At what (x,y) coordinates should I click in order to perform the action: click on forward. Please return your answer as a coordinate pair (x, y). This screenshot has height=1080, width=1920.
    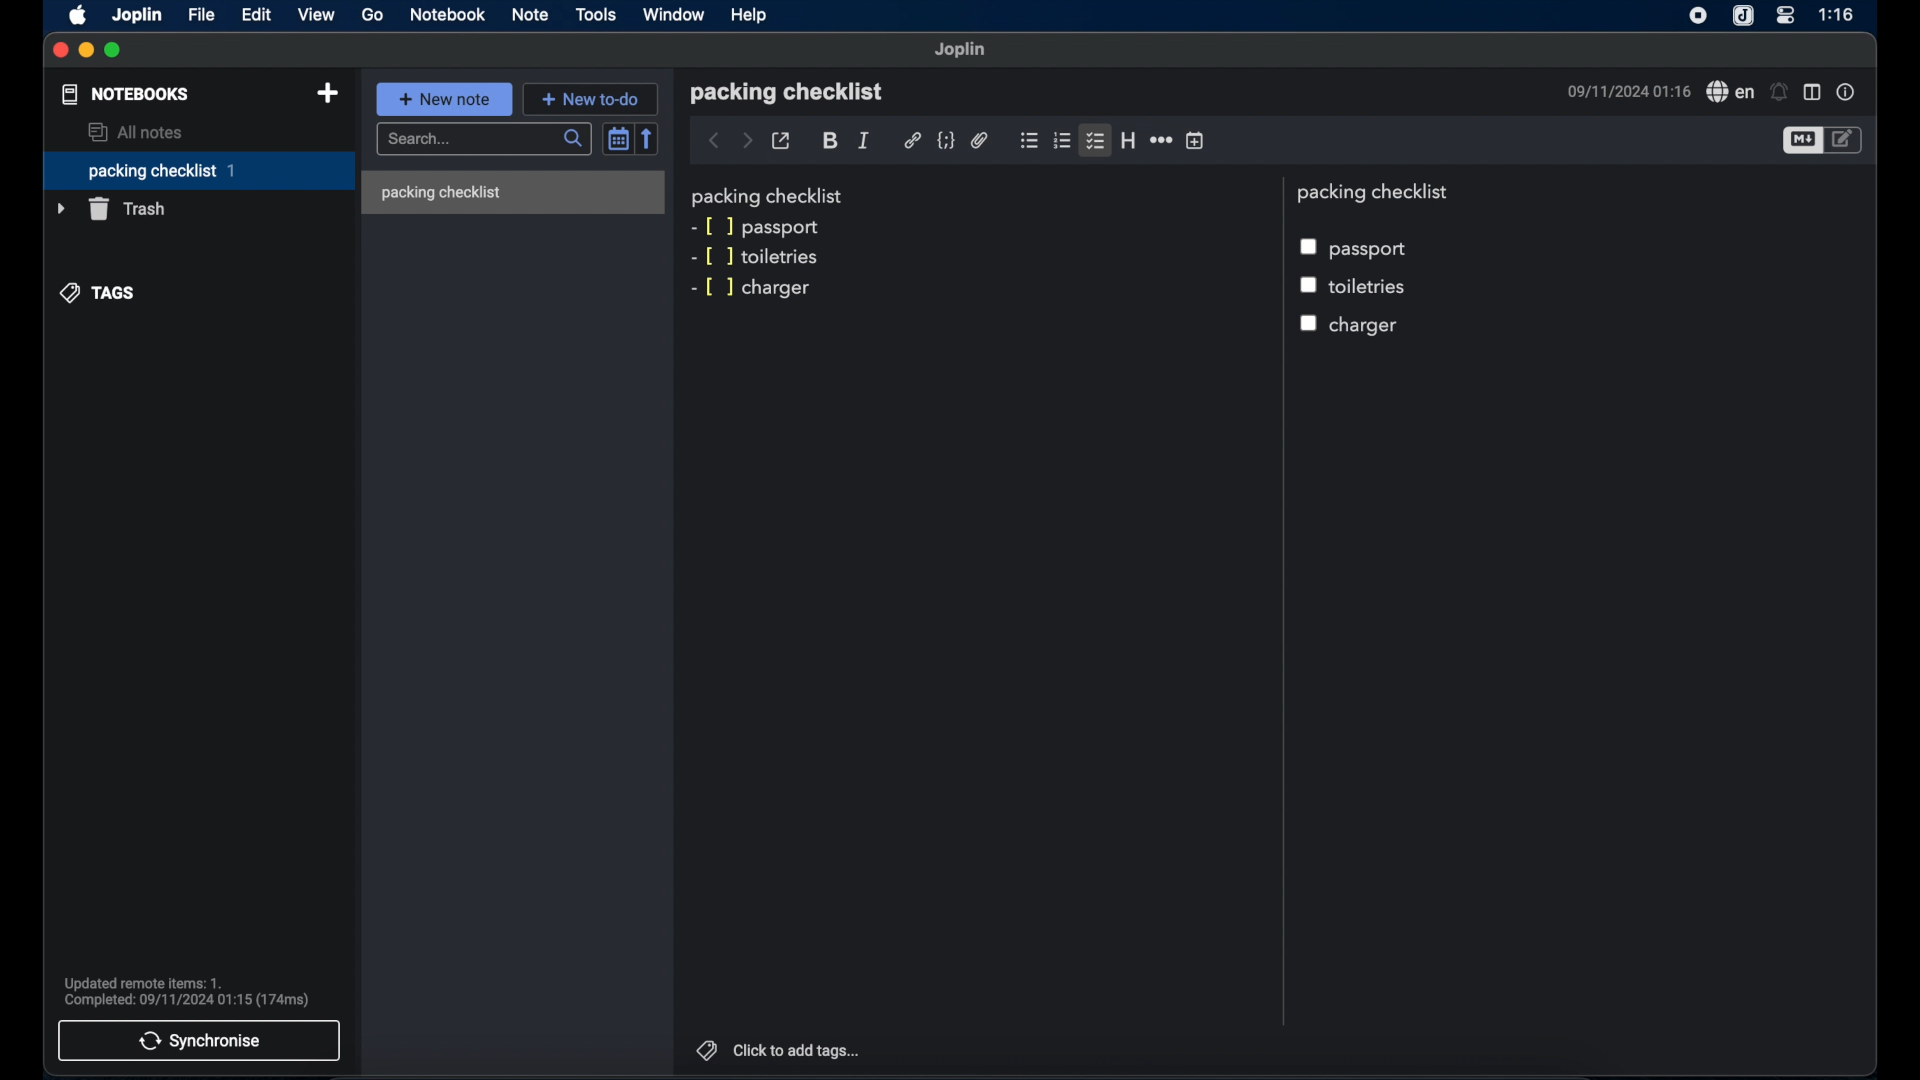
    Looking at the image, I should click on (747, 140).